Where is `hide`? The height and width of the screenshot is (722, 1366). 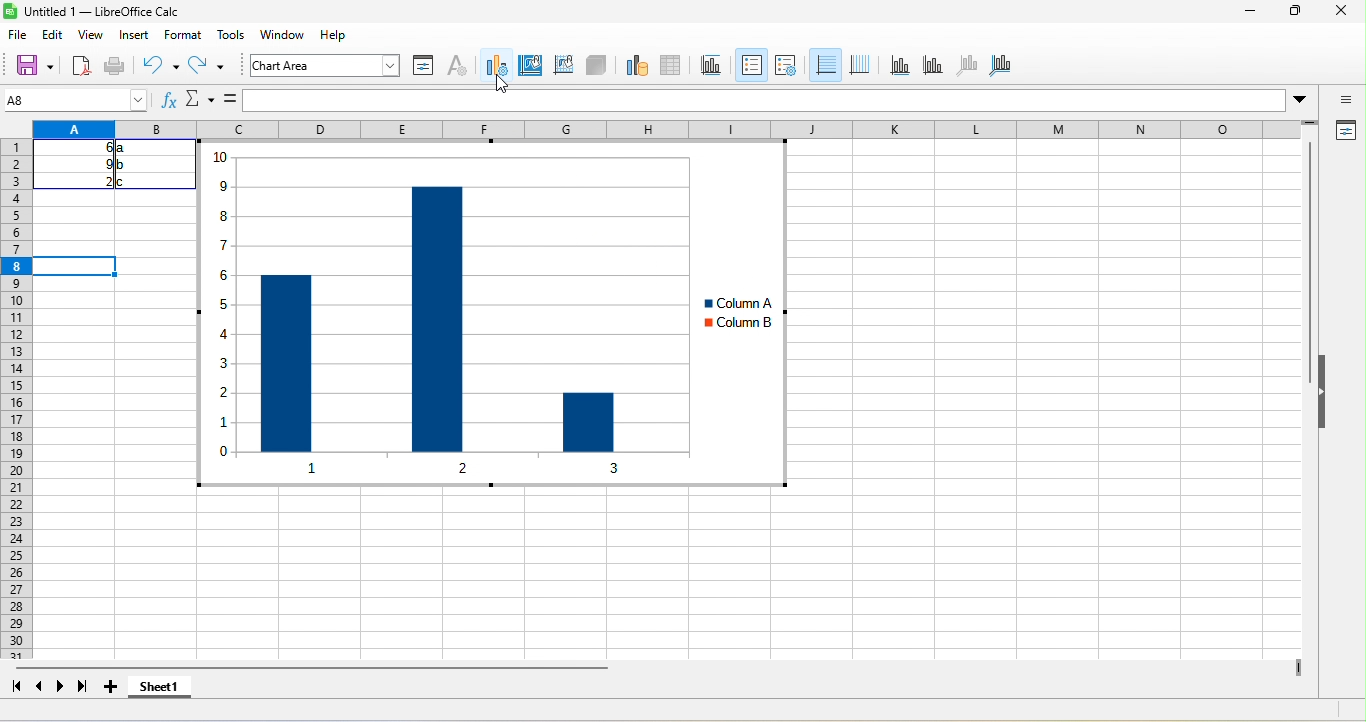 hide is located at coordinates (1326, 398).